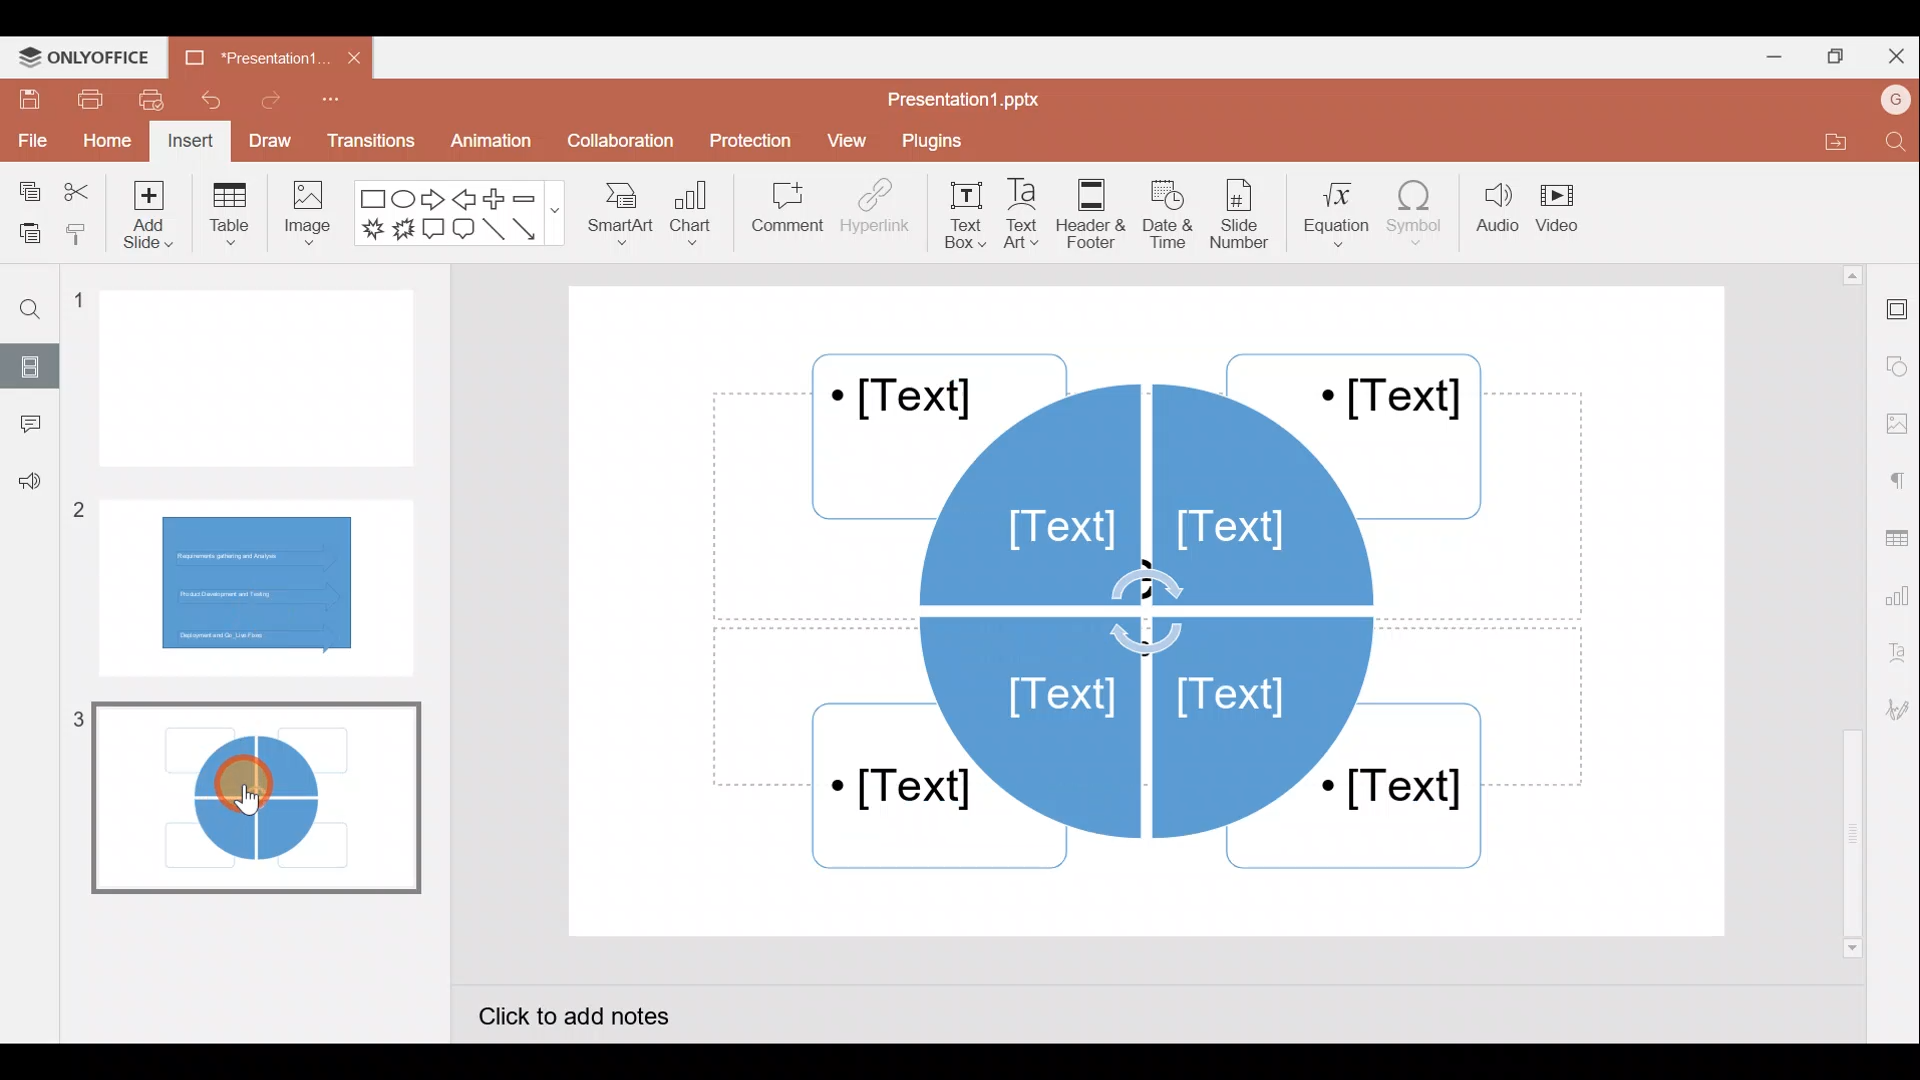 The height and width of the screenshot is (1080, 1920). Describe the element at coordinates (494, 197) in the screenshot. I see `Plus` at that location.